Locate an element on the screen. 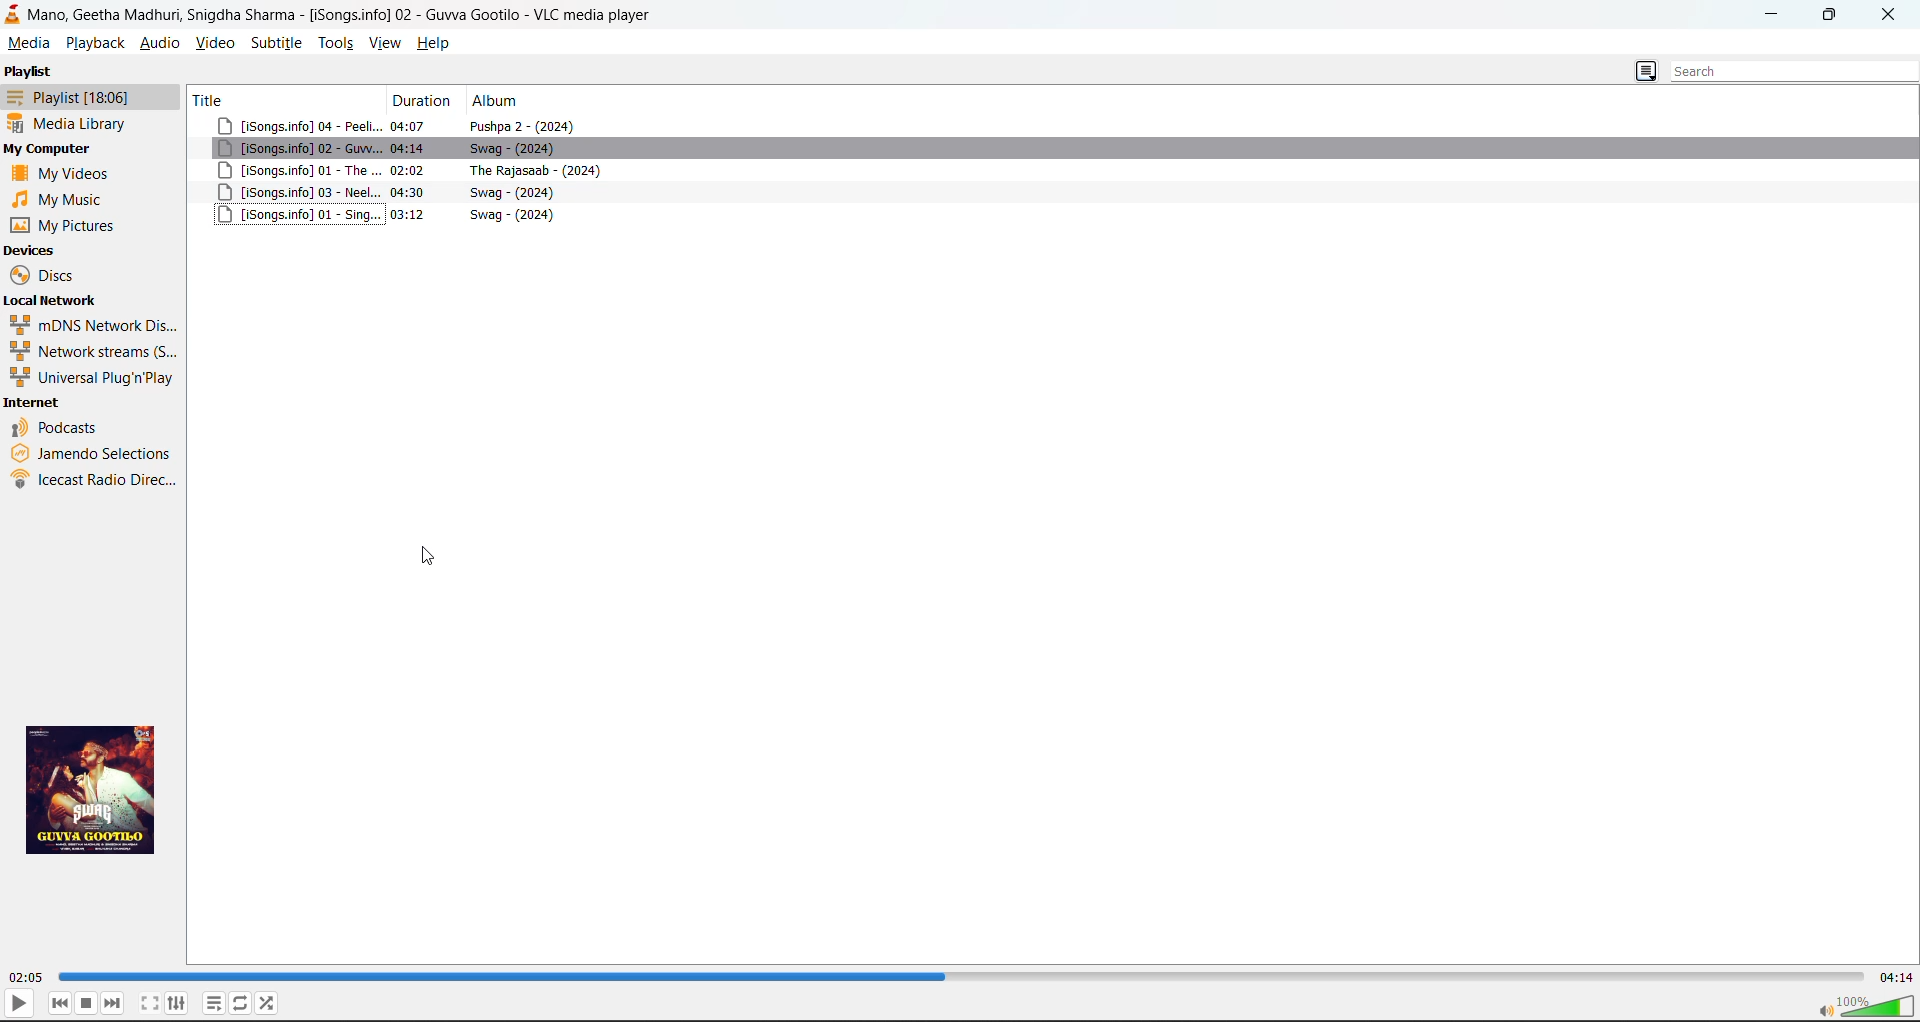 The height and width of the screenshot is (1022, 1920). devices is located at coordinates (32, 251).